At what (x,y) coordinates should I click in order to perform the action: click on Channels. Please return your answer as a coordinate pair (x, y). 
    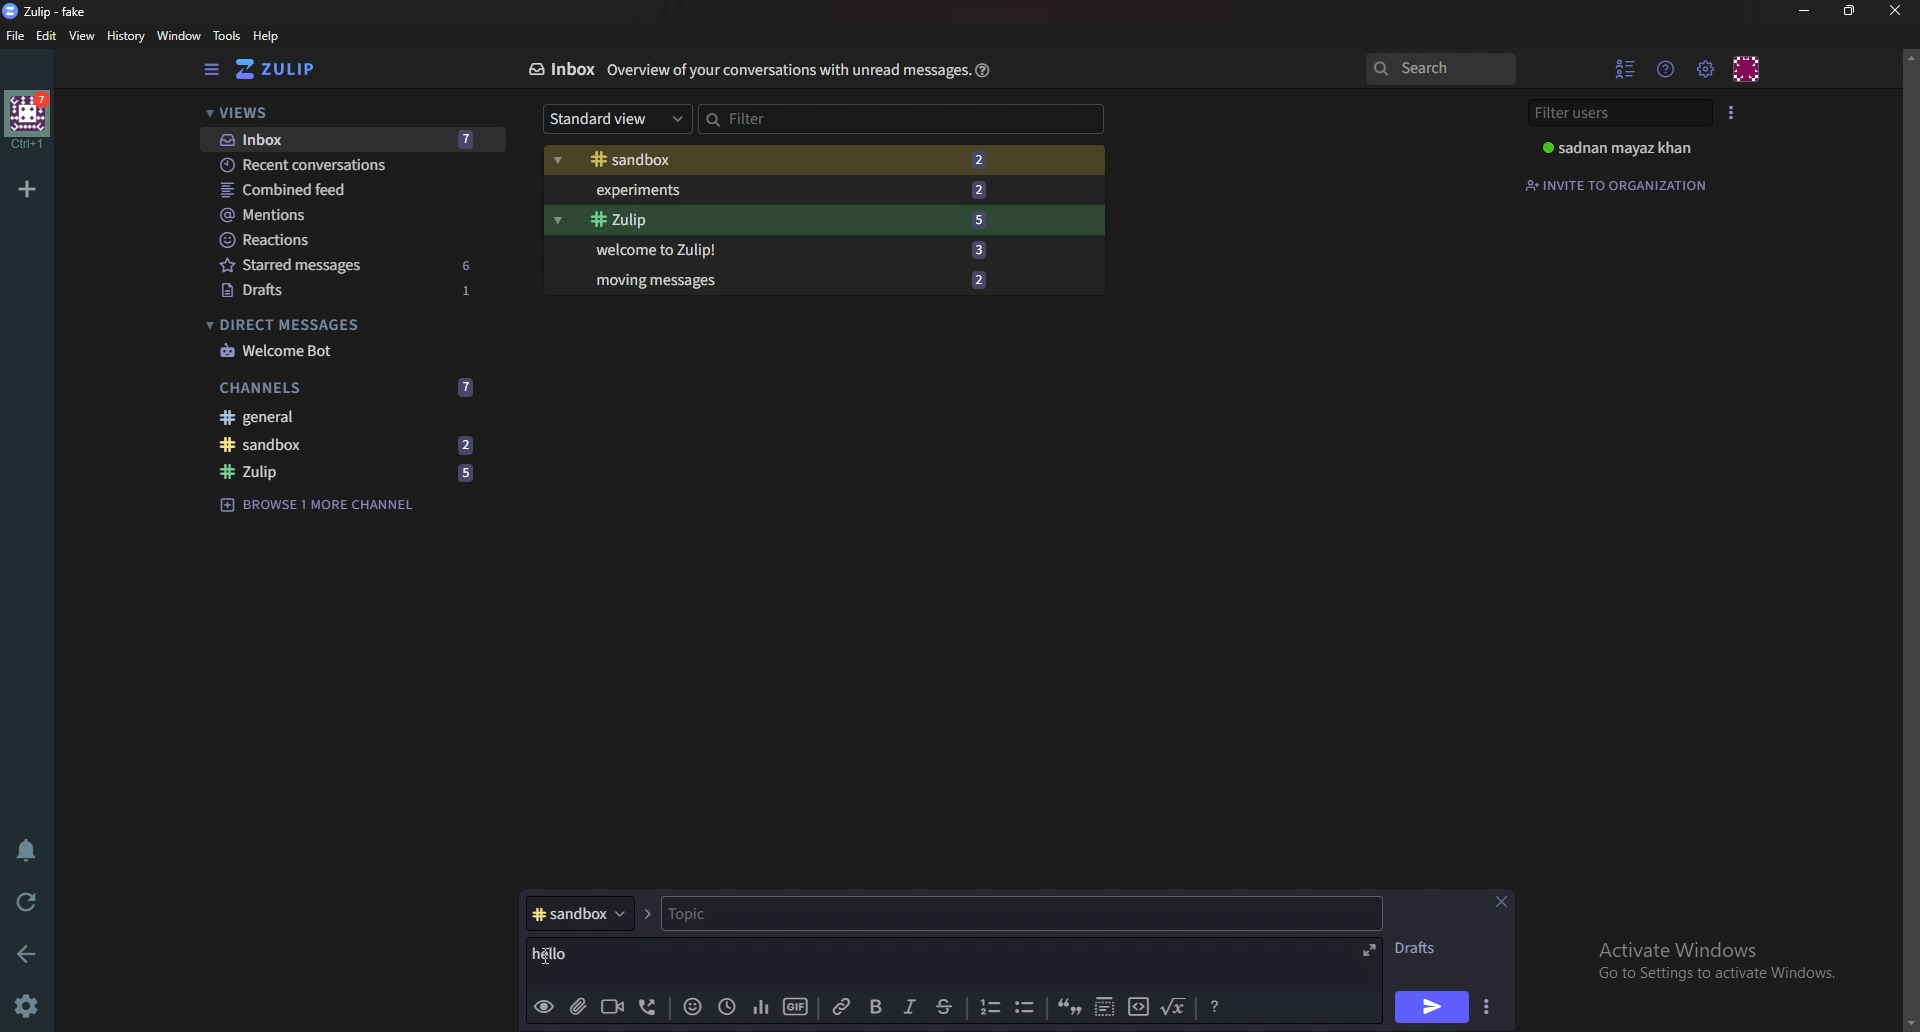
    Looking at the image, I should click on (350, 388).